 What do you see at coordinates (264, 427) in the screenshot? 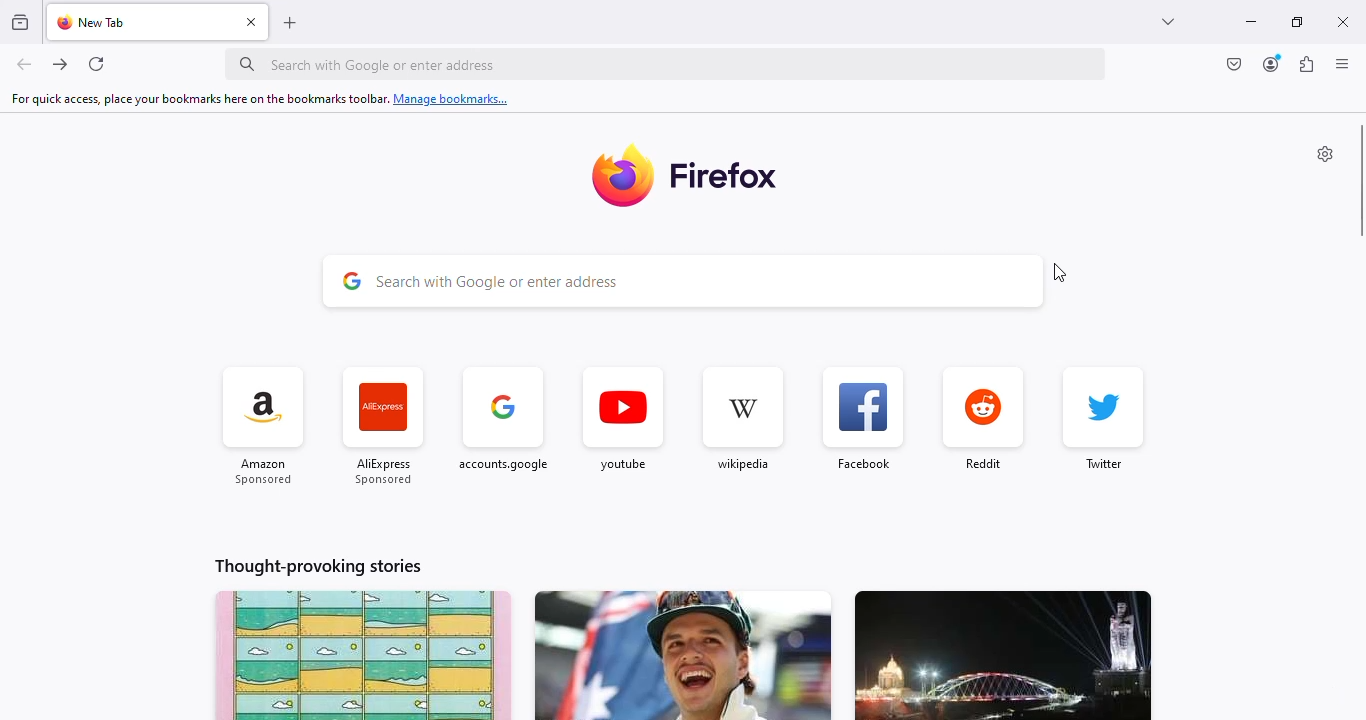
I see `amazon` at bounding box center [264, 427].